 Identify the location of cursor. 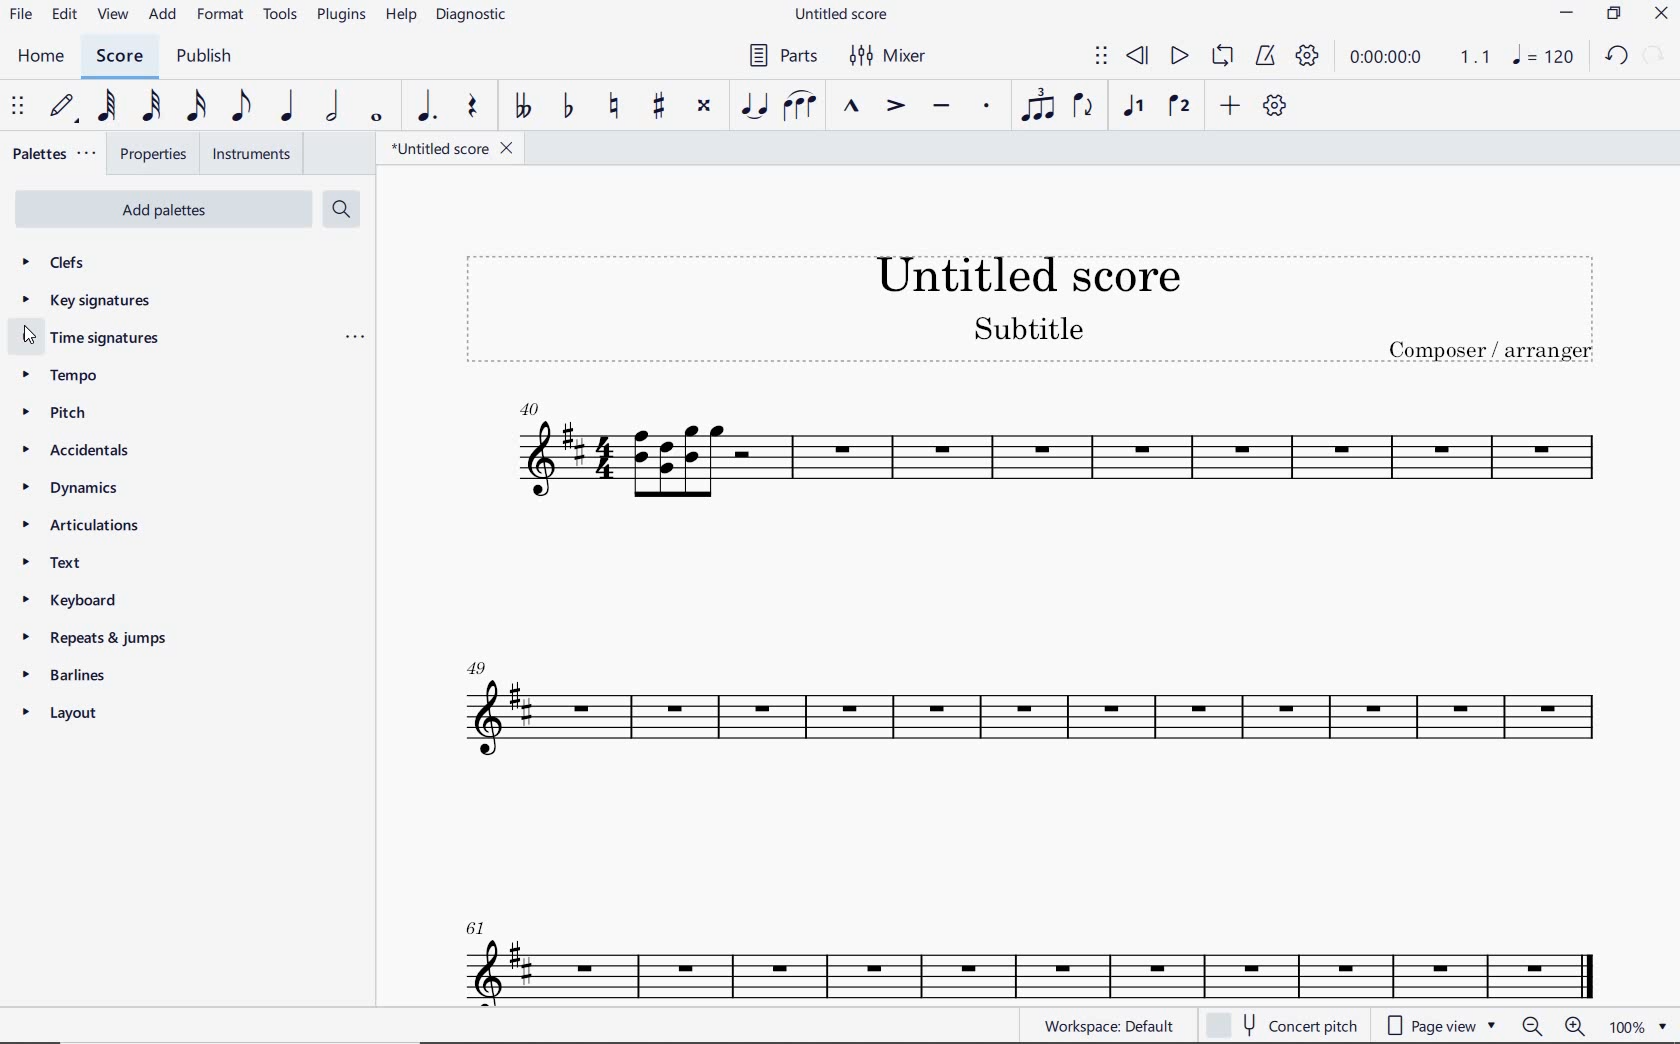
(34, 337).